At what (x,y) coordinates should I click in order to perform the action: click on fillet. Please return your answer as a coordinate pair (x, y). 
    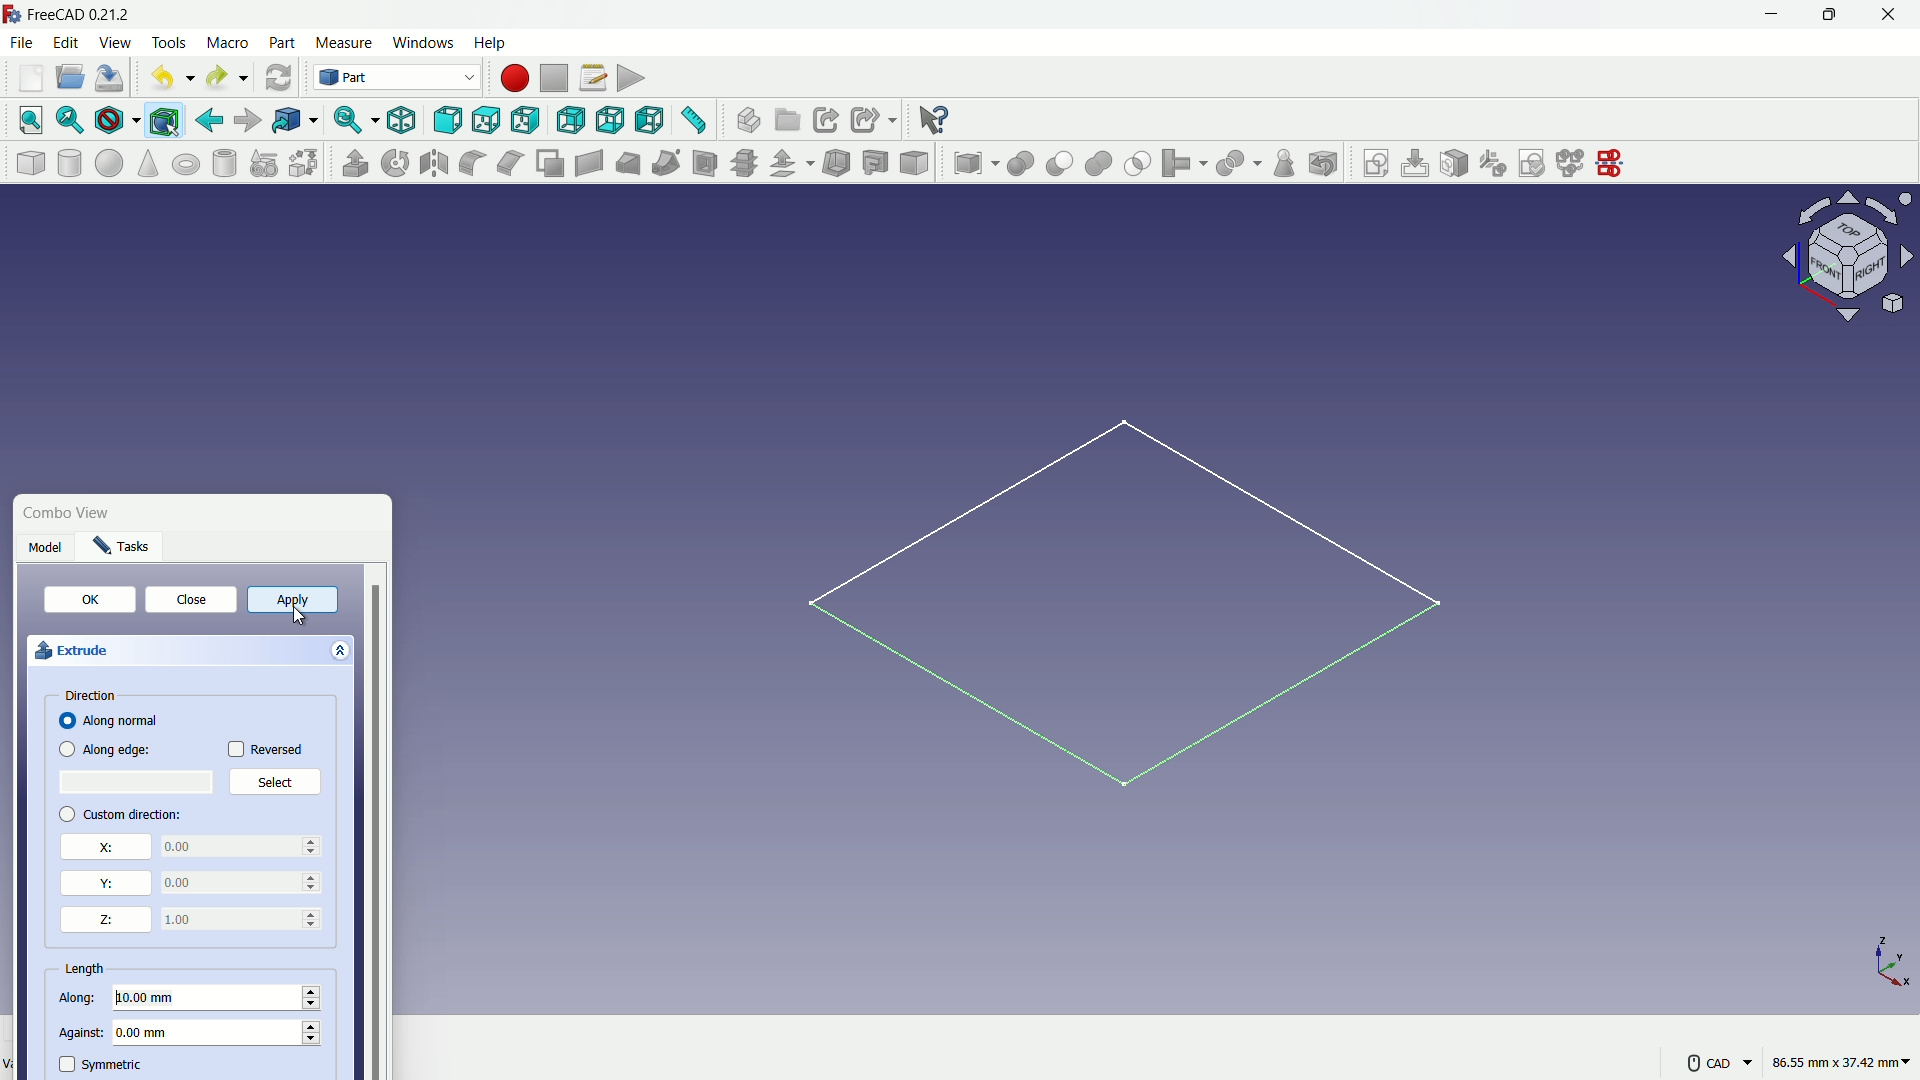
    Looking at the image, I should click on (470, 162).